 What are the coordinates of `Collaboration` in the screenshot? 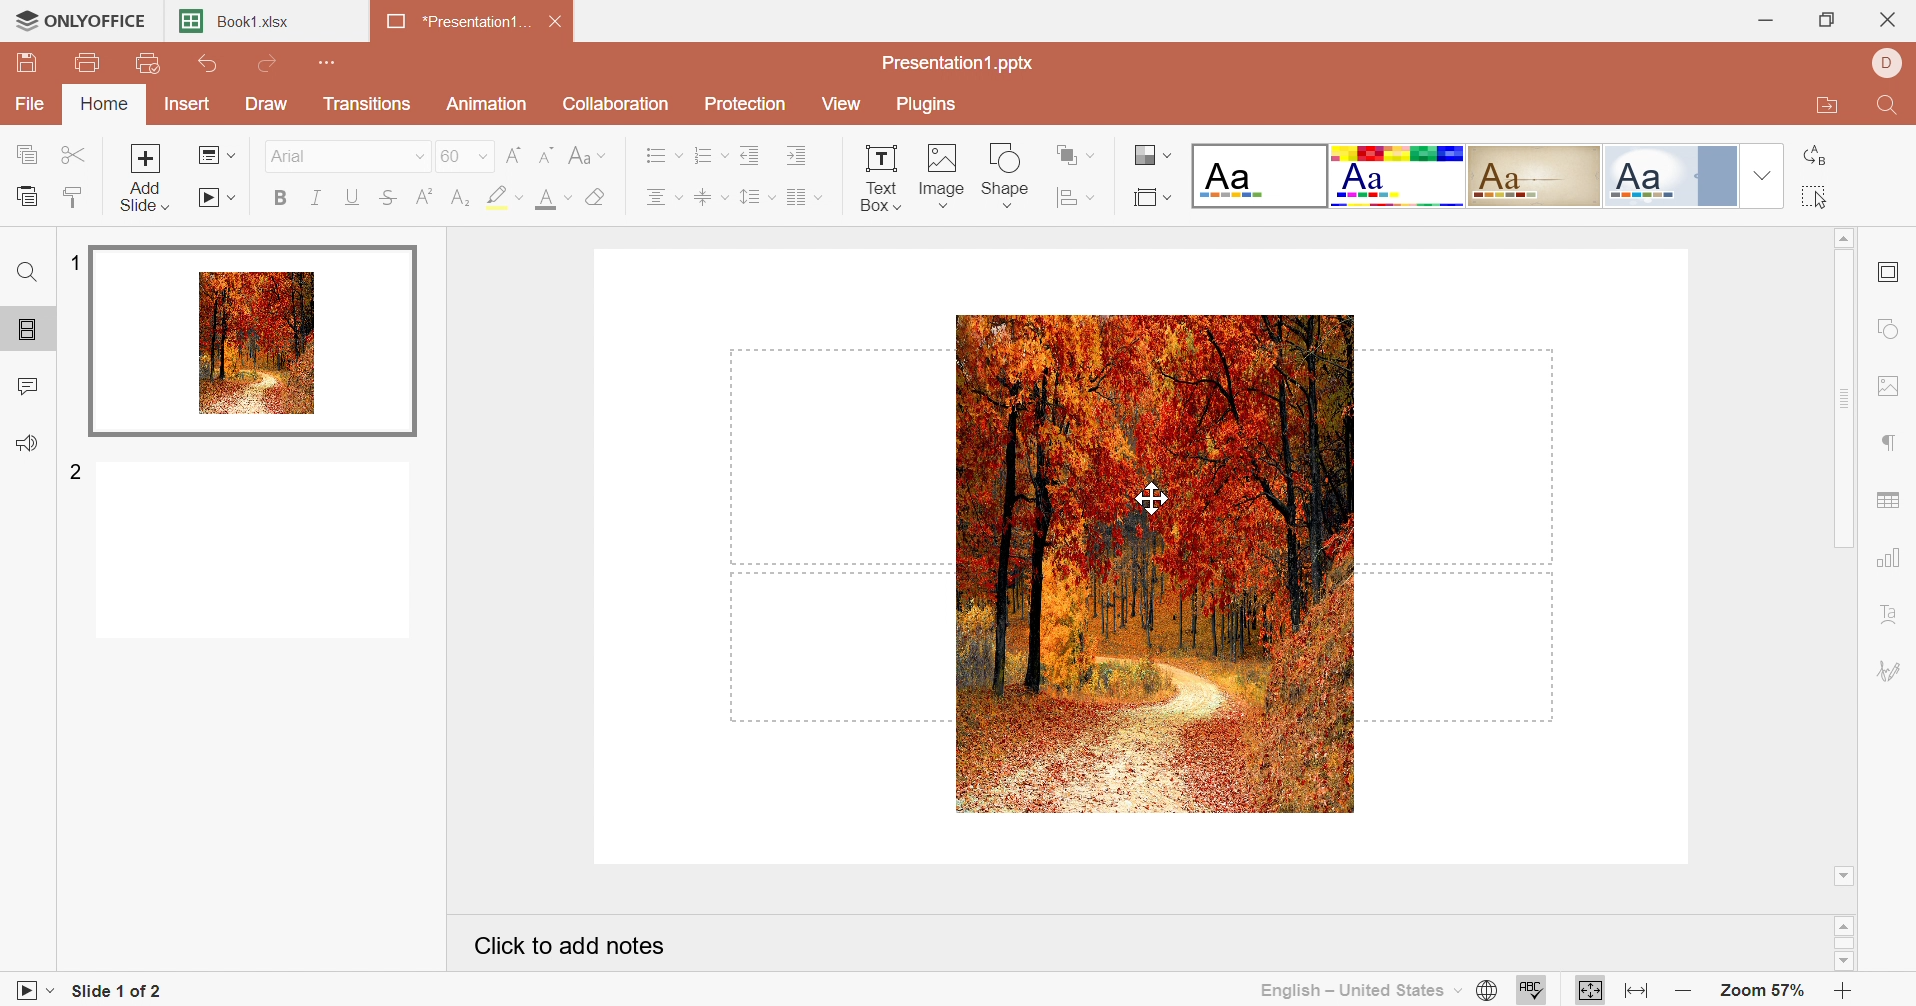 It's located at (616, 107).